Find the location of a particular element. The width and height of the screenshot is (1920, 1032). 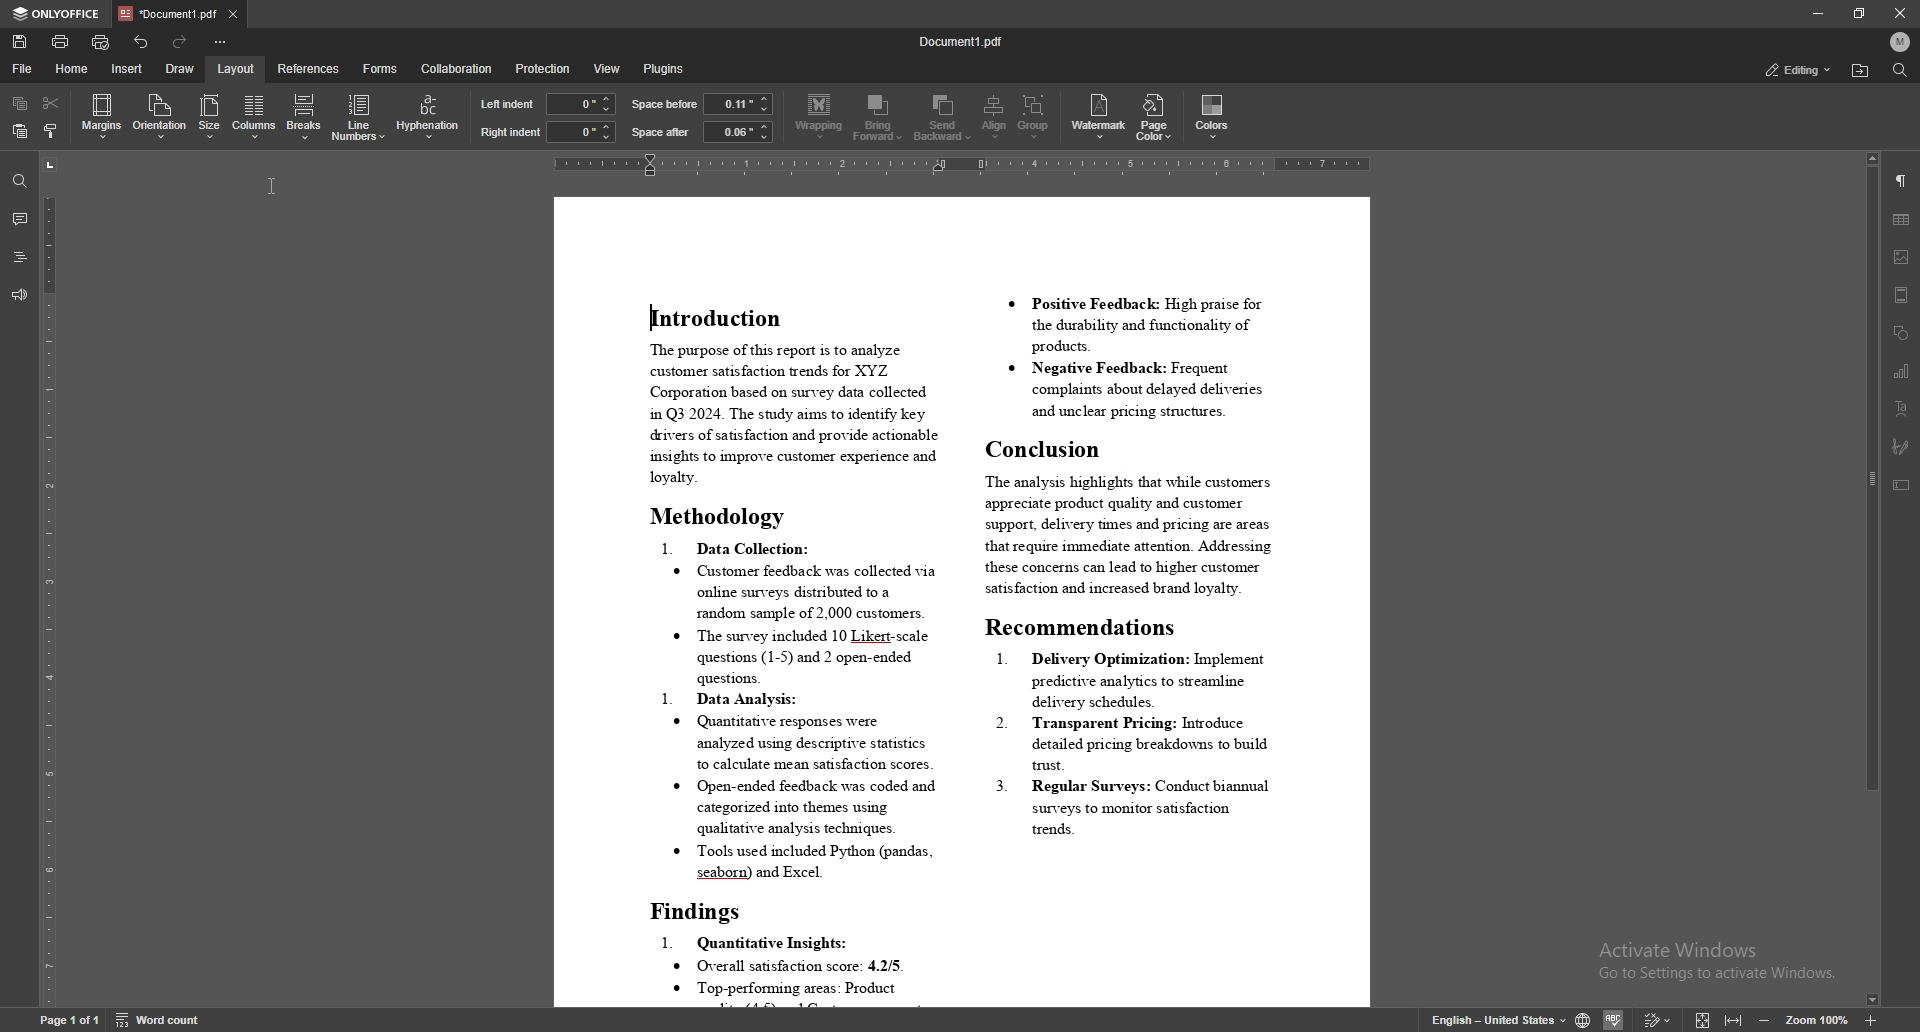

signature field is located at coordinates (1901, 446).